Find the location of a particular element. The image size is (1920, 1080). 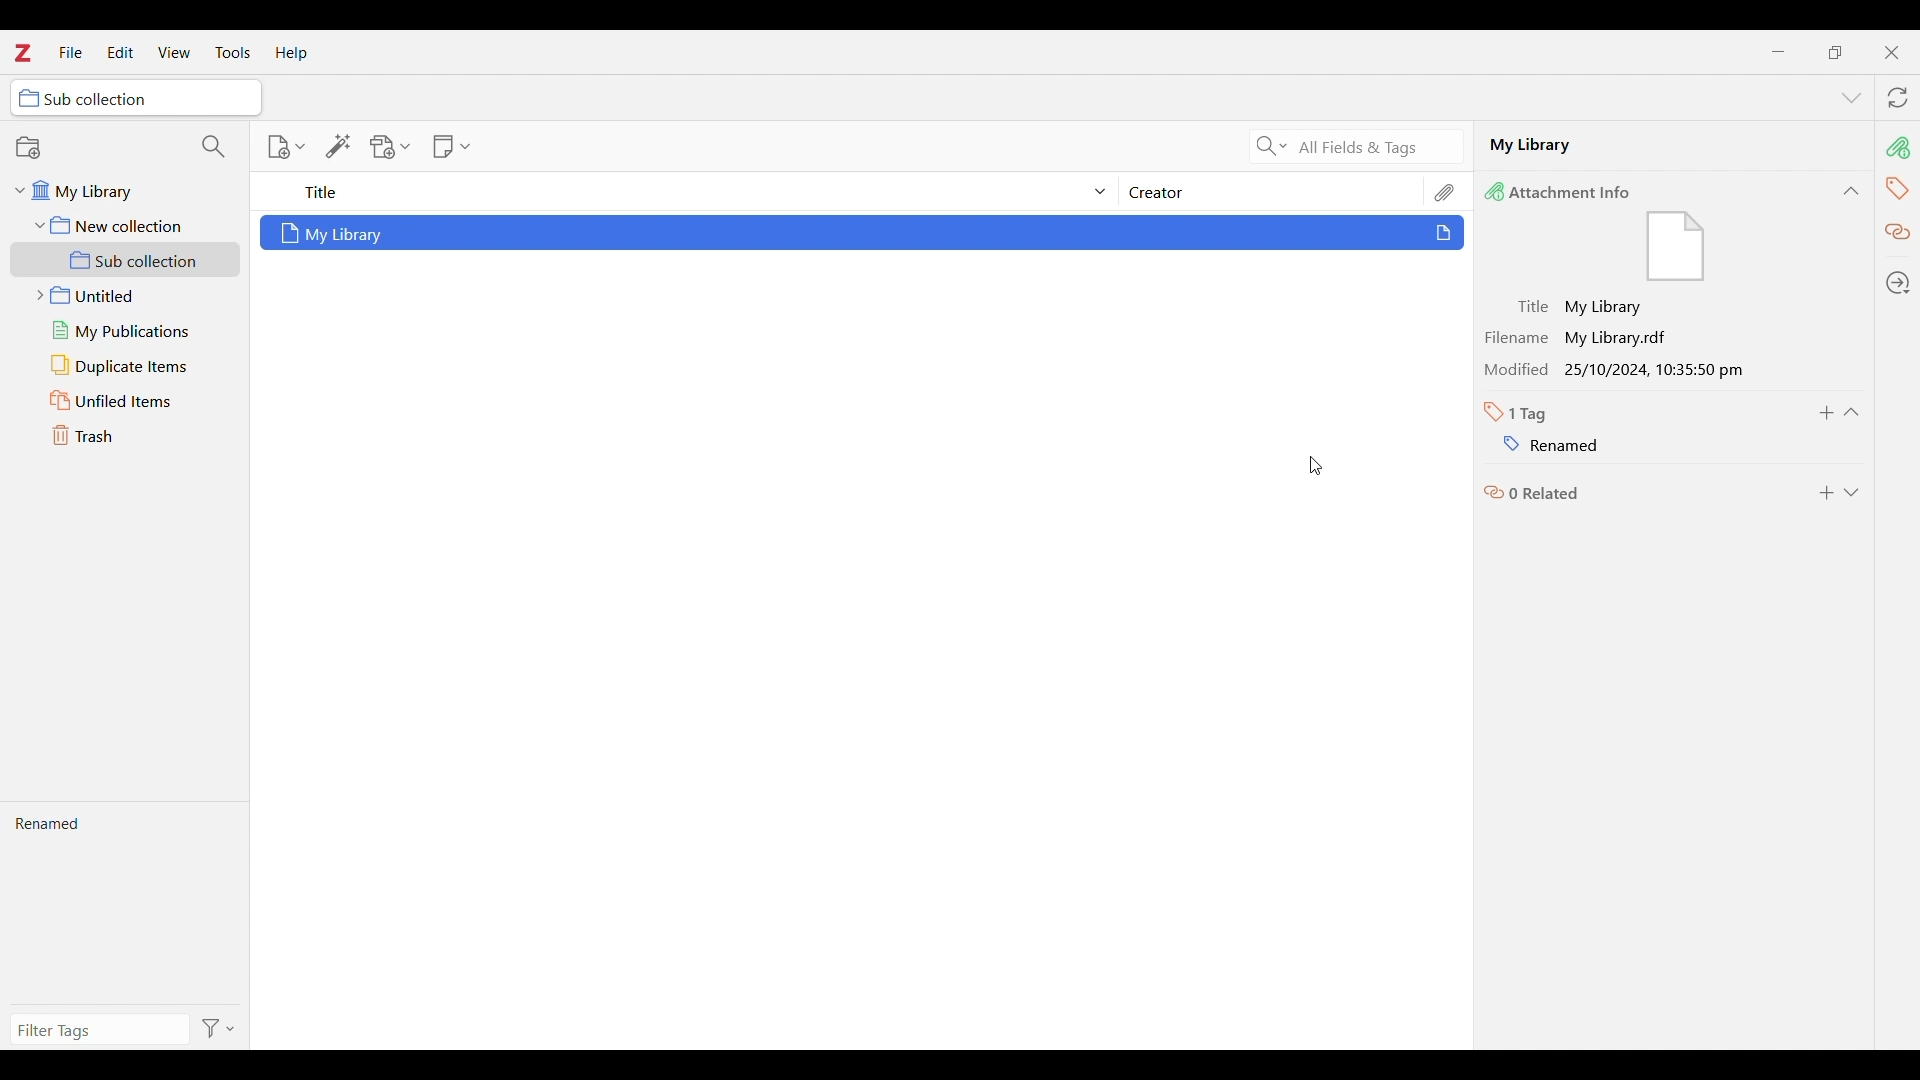

Tools menu is located at coordinates (233, 52).